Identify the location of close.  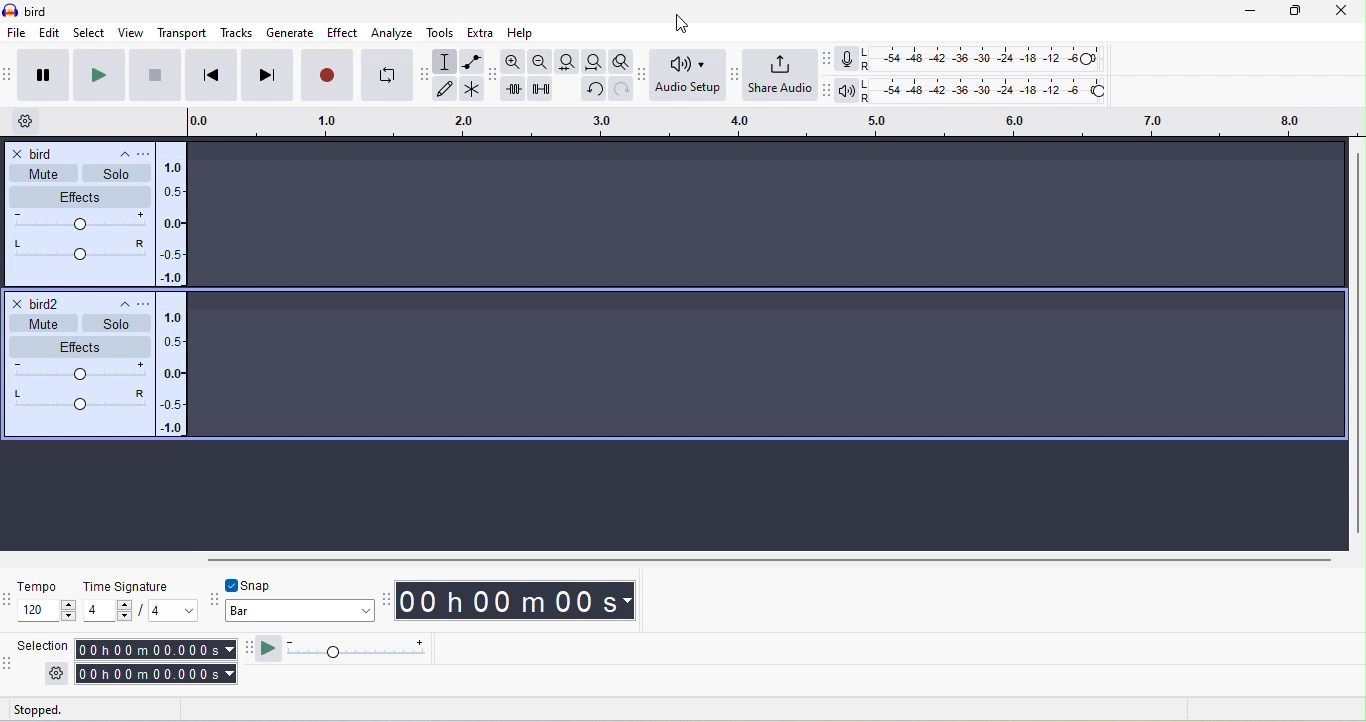
(1344, 12).